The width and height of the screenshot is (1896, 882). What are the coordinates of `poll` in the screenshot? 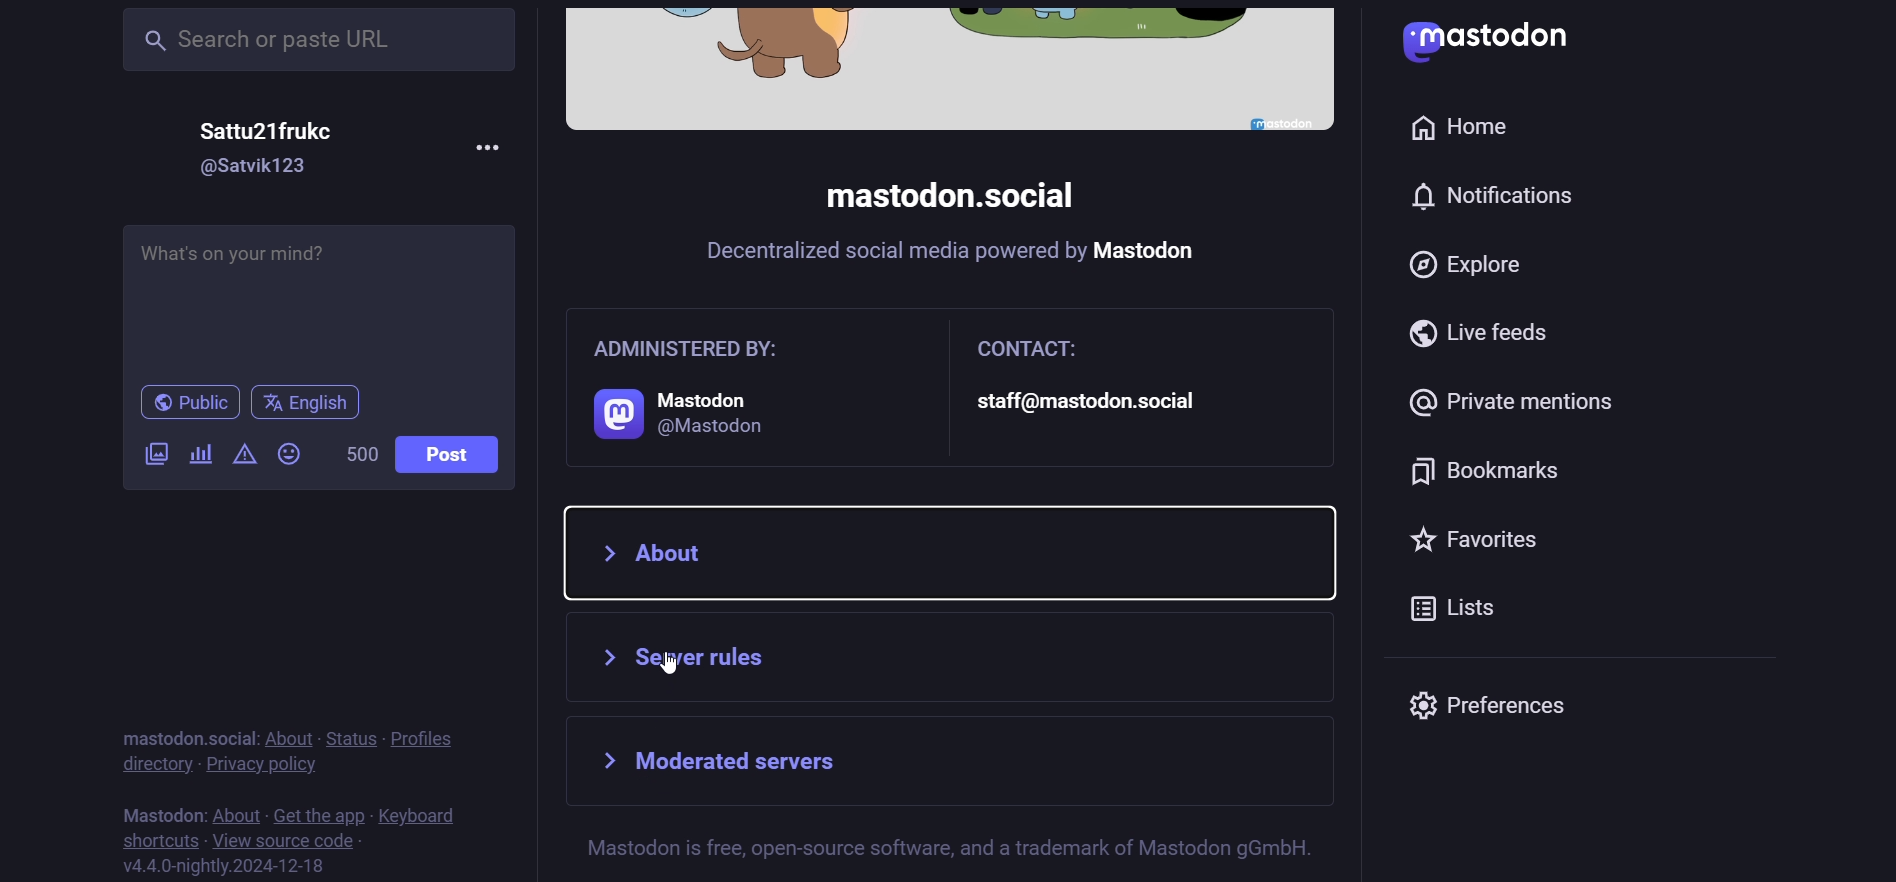 It's located at (200, 457).